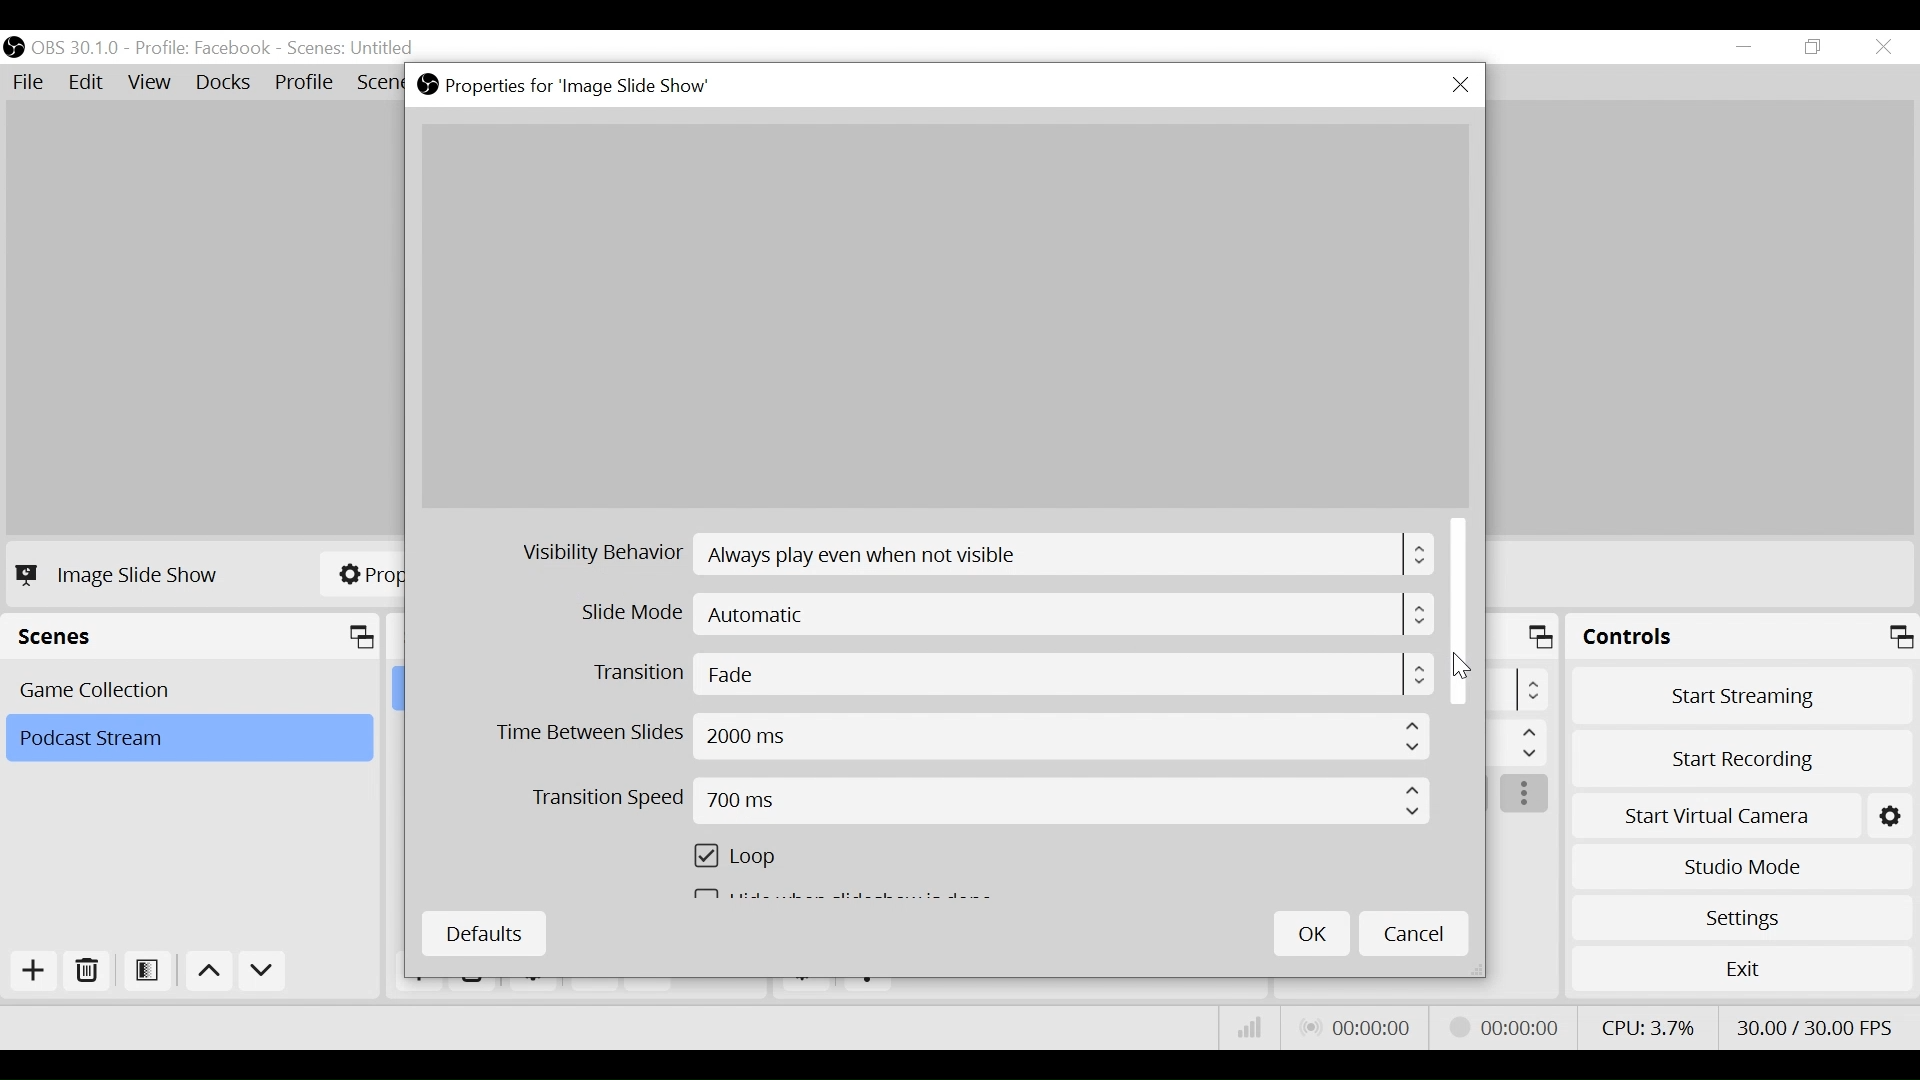 This screenshot has height=1080, width=1920. I want to click on OK, so click(1312, 933).